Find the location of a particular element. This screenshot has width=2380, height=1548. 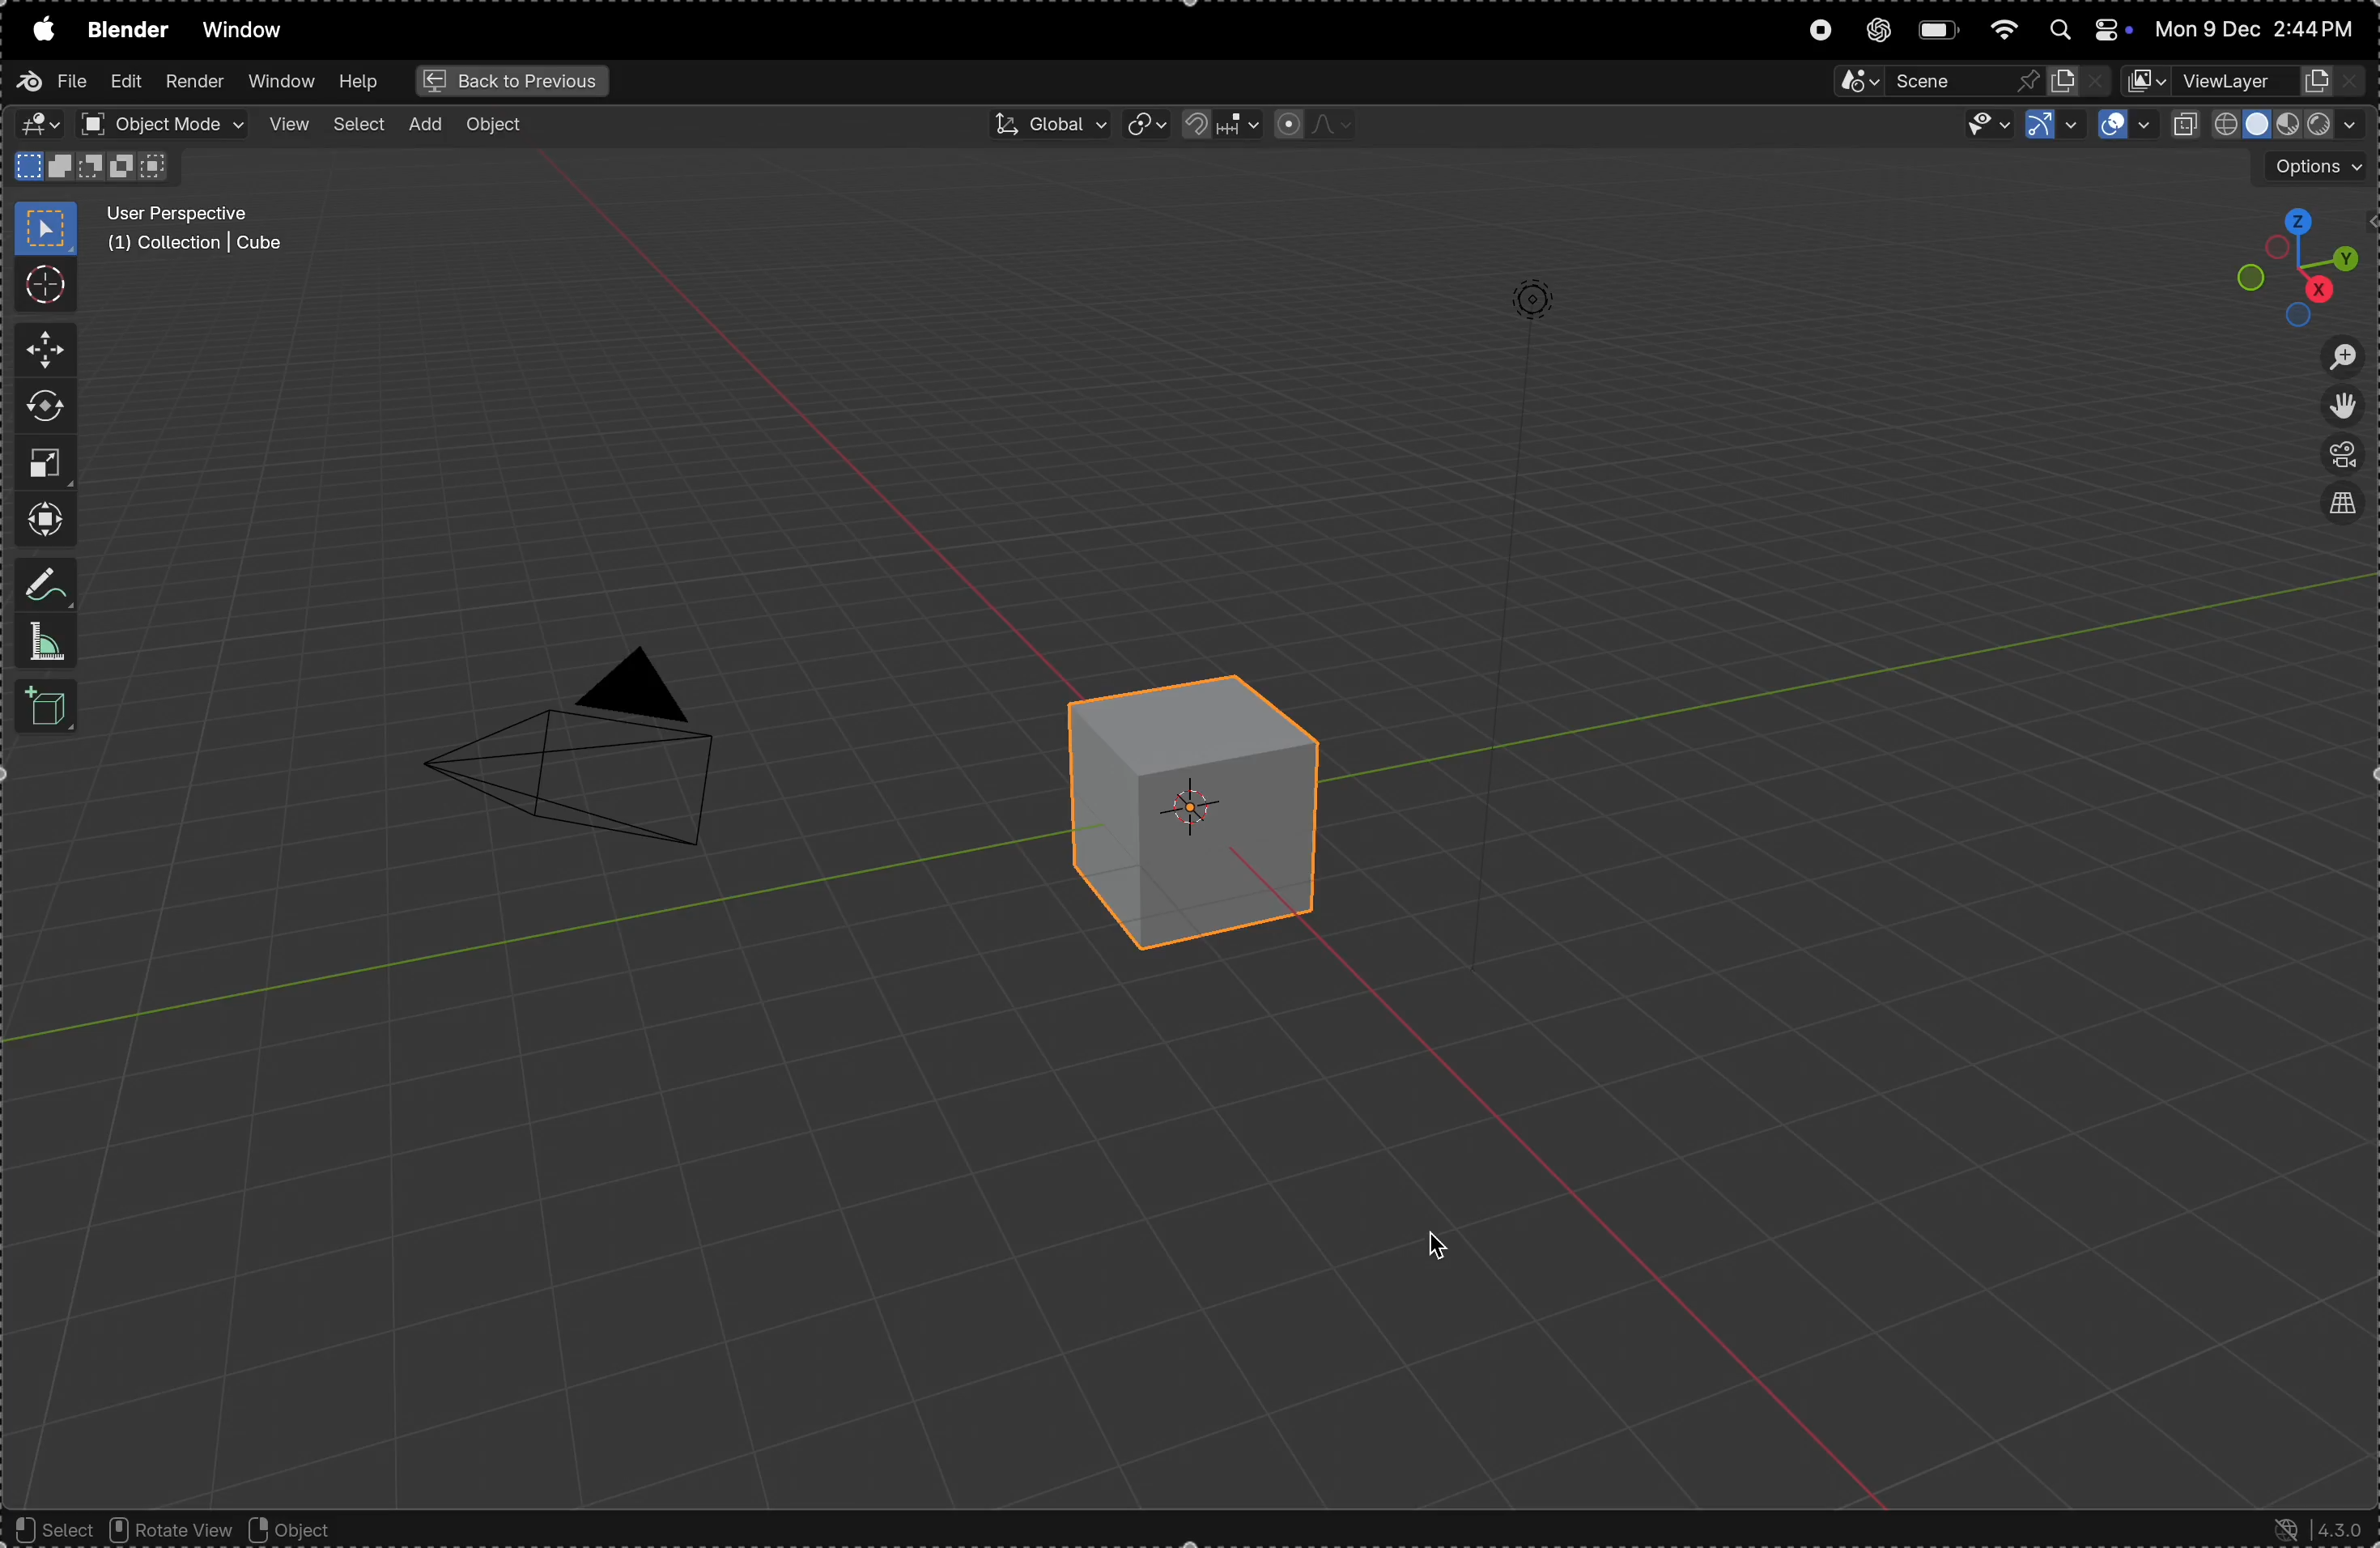

annotate  is located at coordinates (44, 583).